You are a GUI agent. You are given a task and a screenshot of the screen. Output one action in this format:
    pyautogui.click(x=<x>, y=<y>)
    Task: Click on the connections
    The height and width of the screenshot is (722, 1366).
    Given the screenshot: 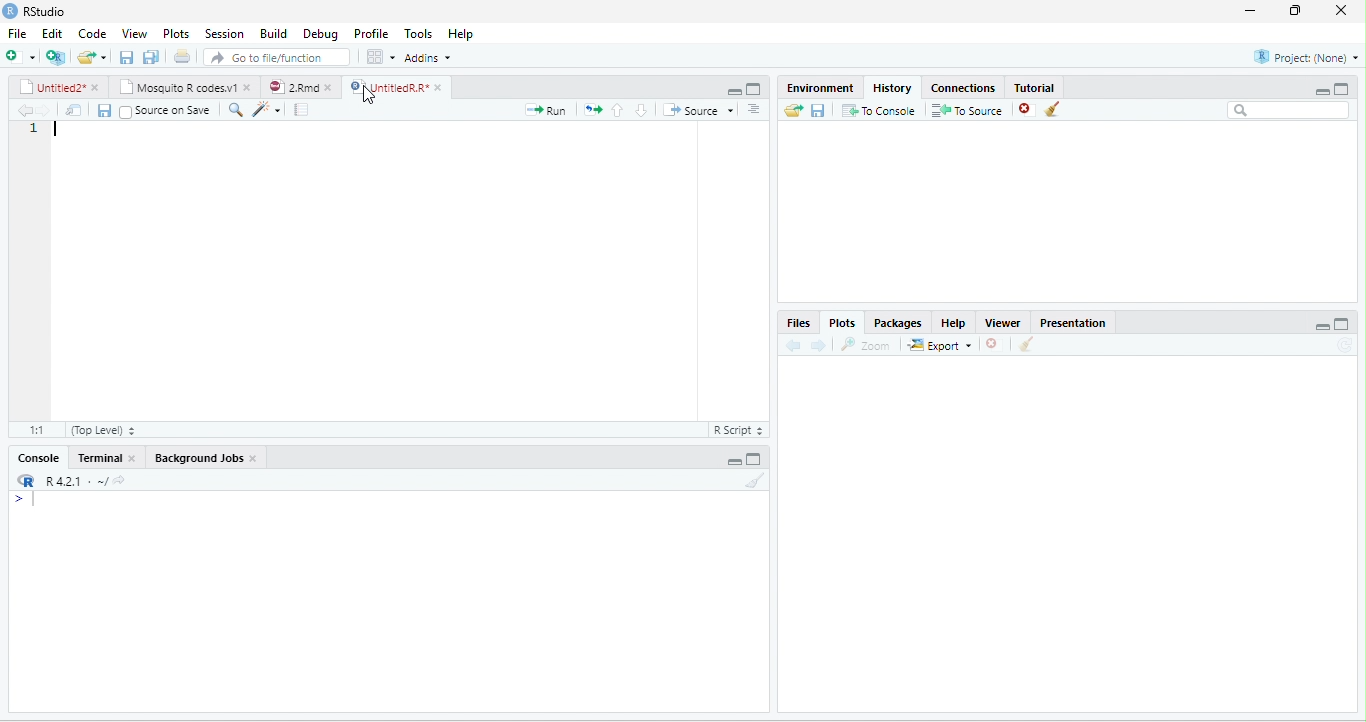 What is the action you would take?
    pyautogui.click(x=961, y=86)
    